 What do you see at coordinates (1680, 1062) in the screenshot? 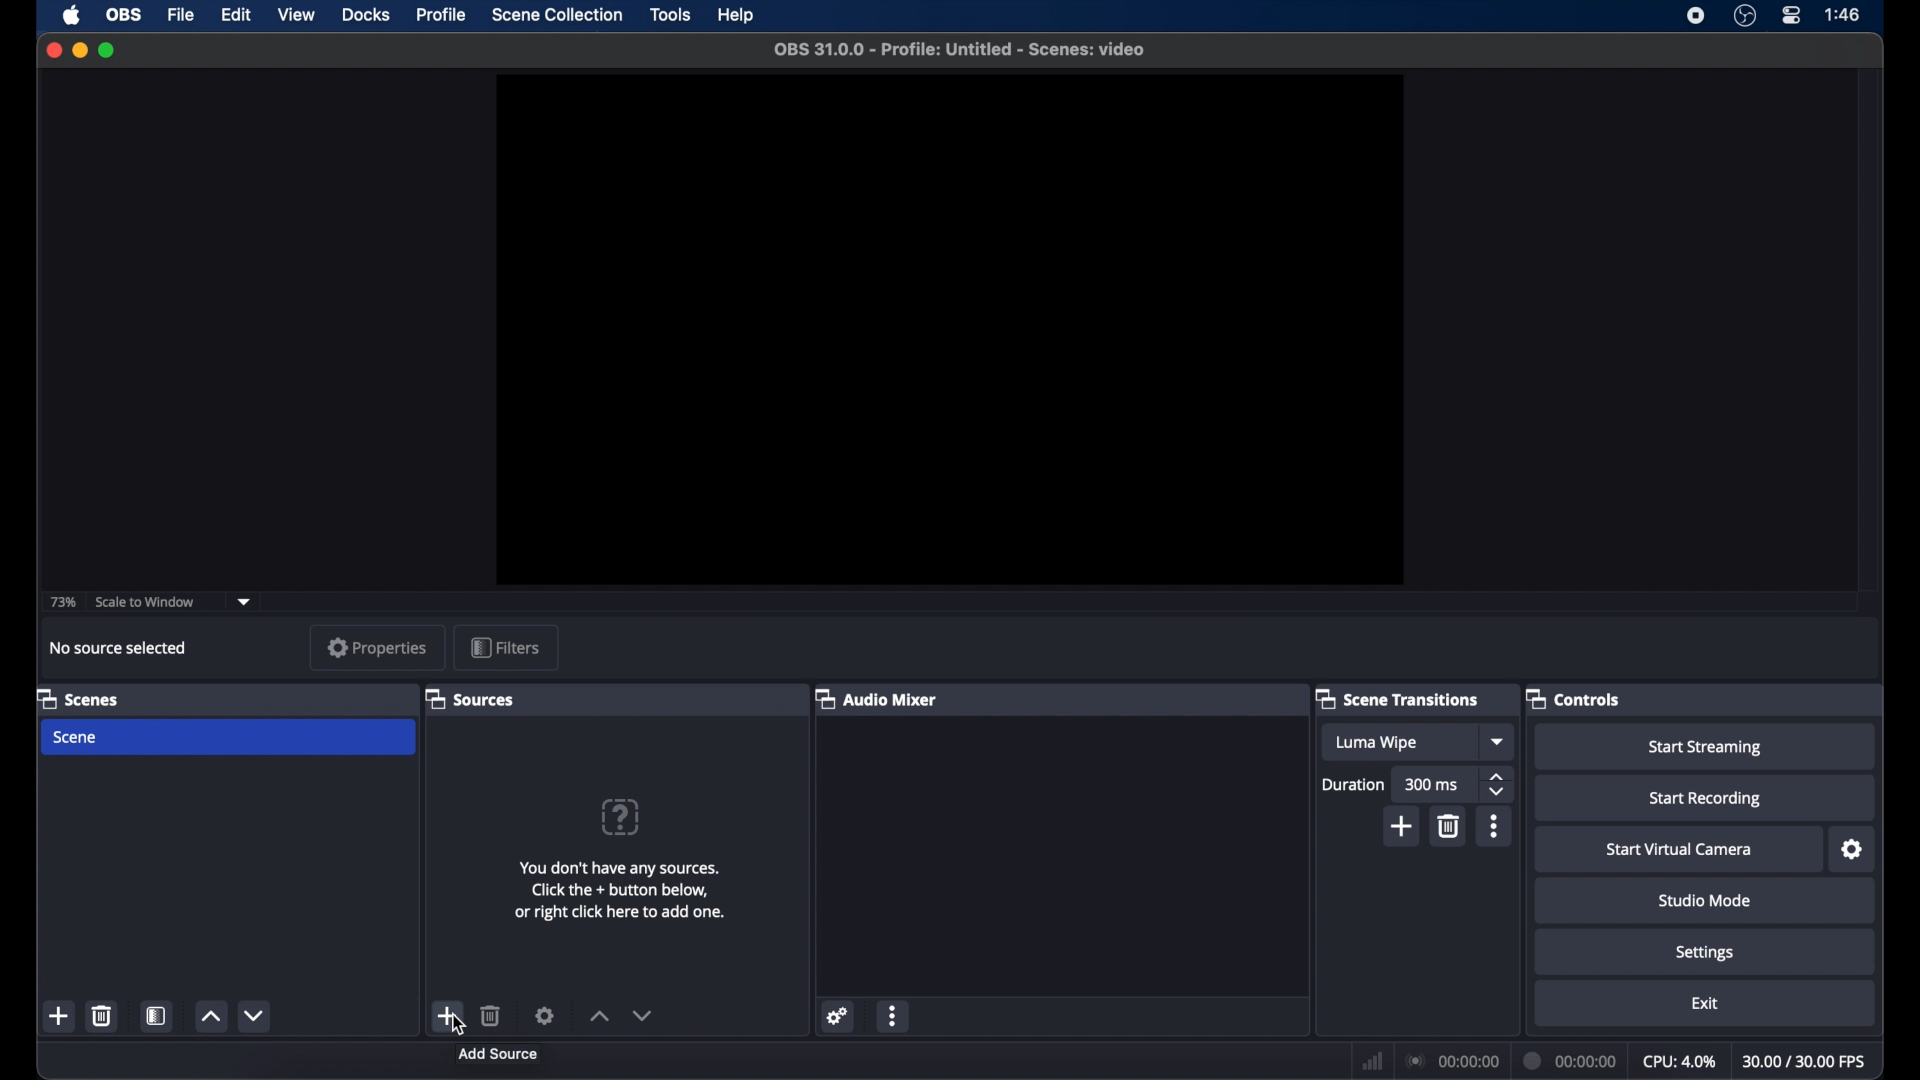
I see `cpu` at bounding box center [1680, 1062].